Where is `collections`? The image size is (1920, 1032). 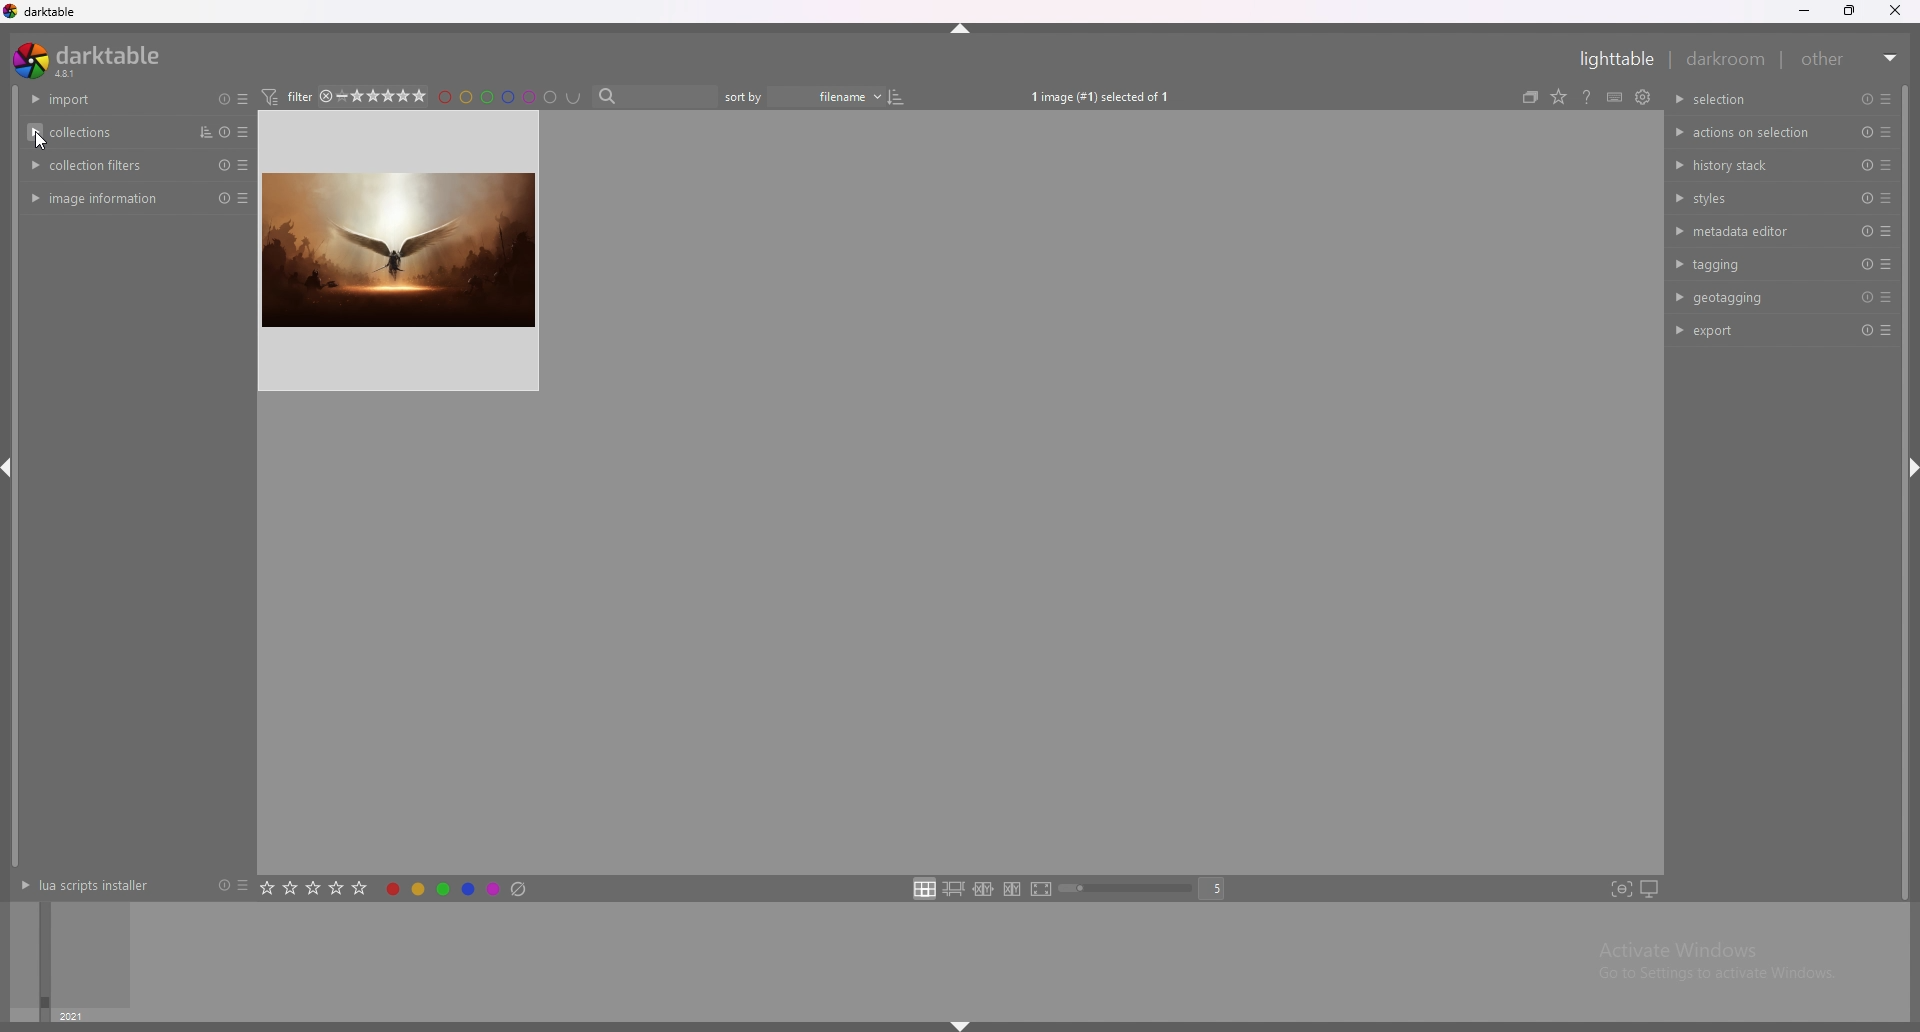 collections is located at coordinates (102, 132).